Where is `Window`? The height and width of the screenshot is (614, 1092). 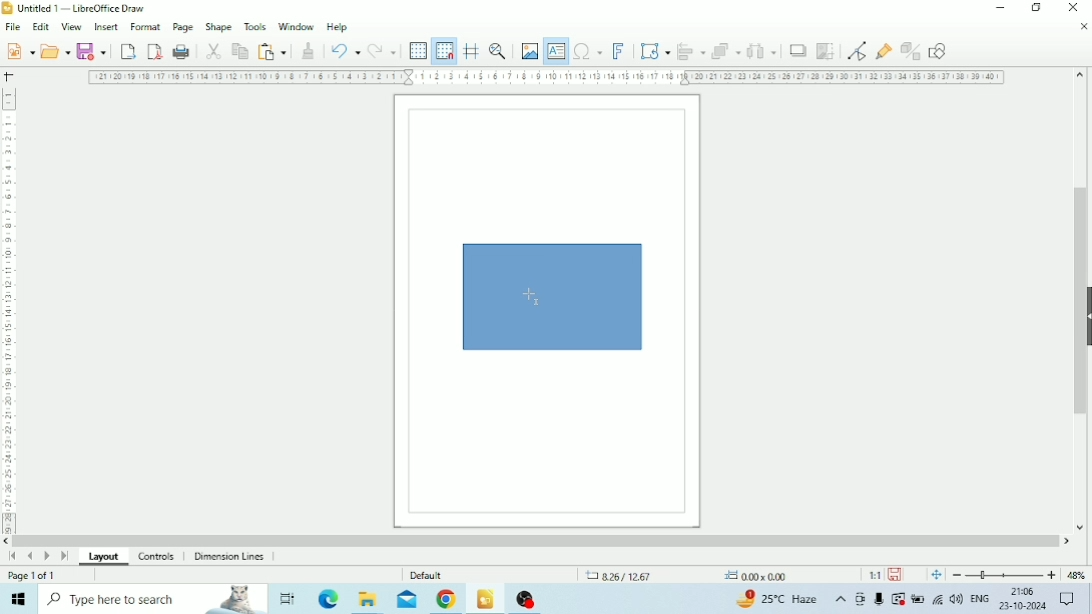 Window is located at coordinates (297, 28).